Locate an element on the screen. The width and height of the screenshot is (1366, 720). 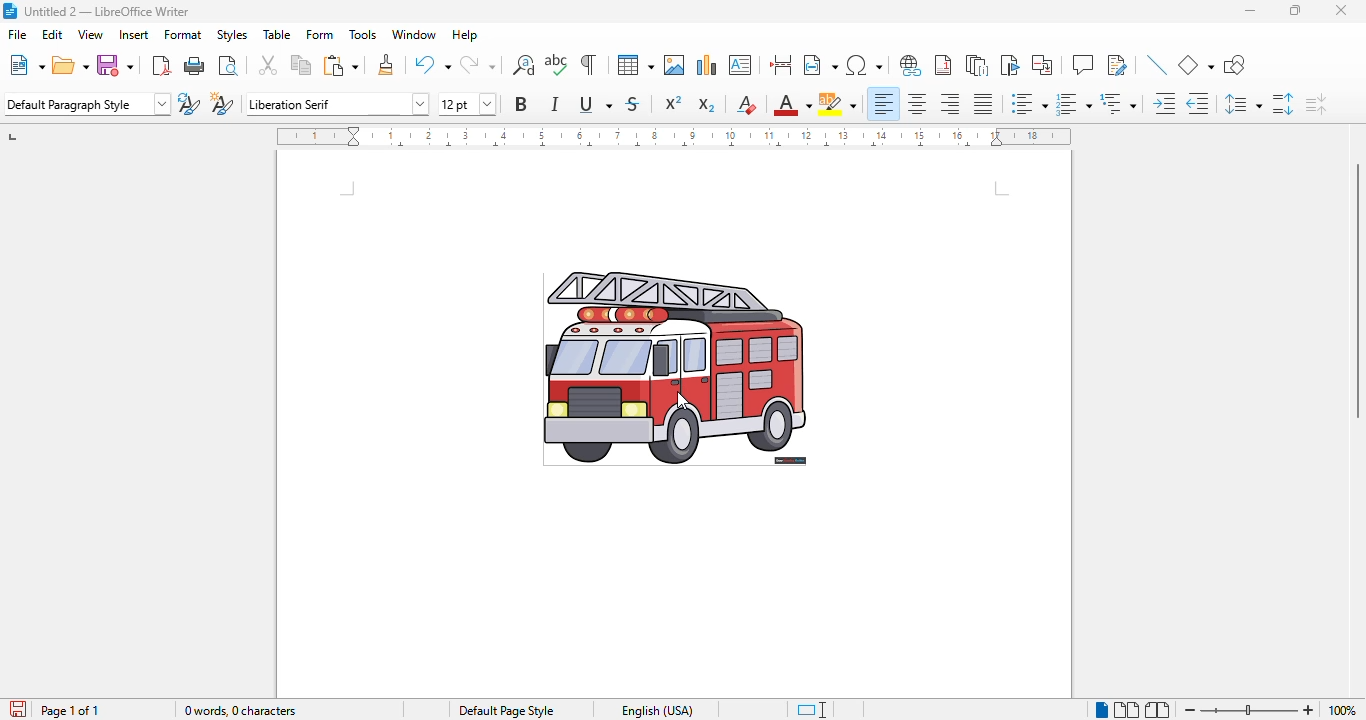
align left is located at coordinates (882, 103).